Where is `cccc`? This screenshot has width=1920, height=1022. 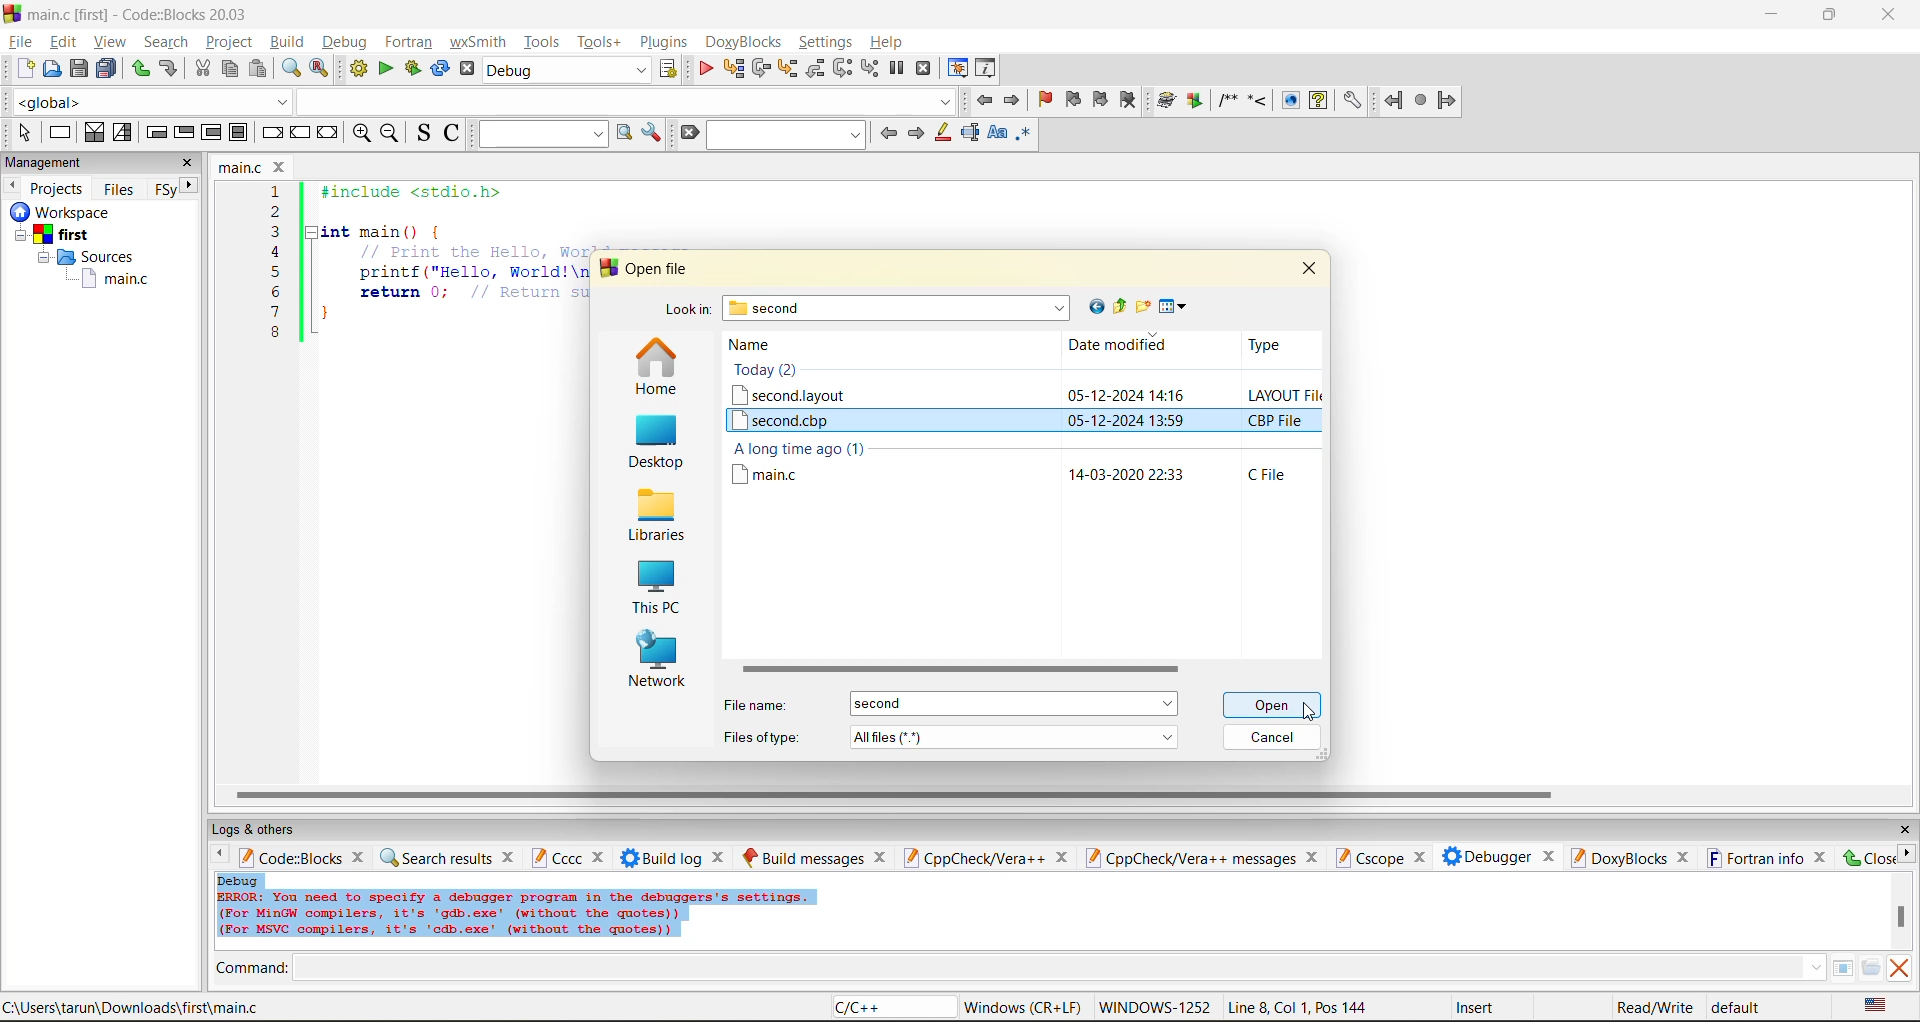 cccc is located at coordinates (556, 857).